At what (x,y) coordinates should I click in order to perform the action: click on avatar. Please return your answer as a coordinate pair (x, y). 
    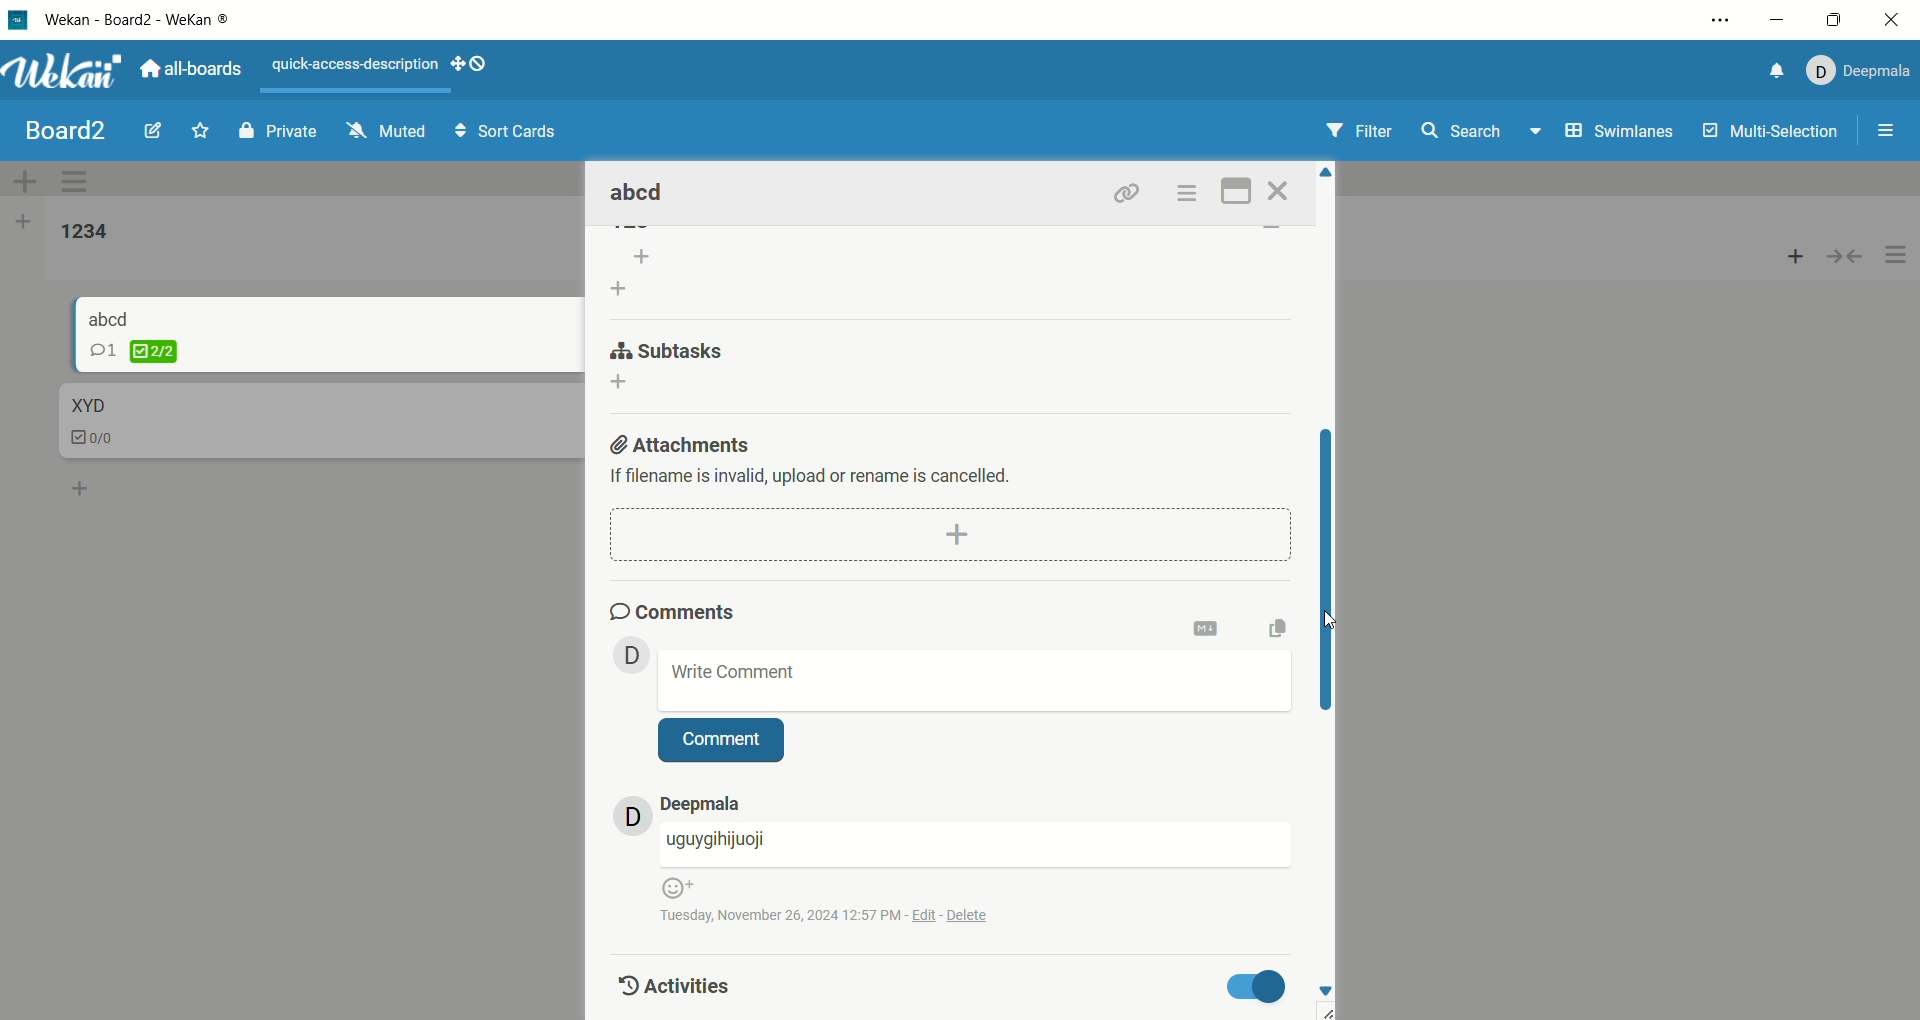
    Looking at the image, I should click on (633, 654).